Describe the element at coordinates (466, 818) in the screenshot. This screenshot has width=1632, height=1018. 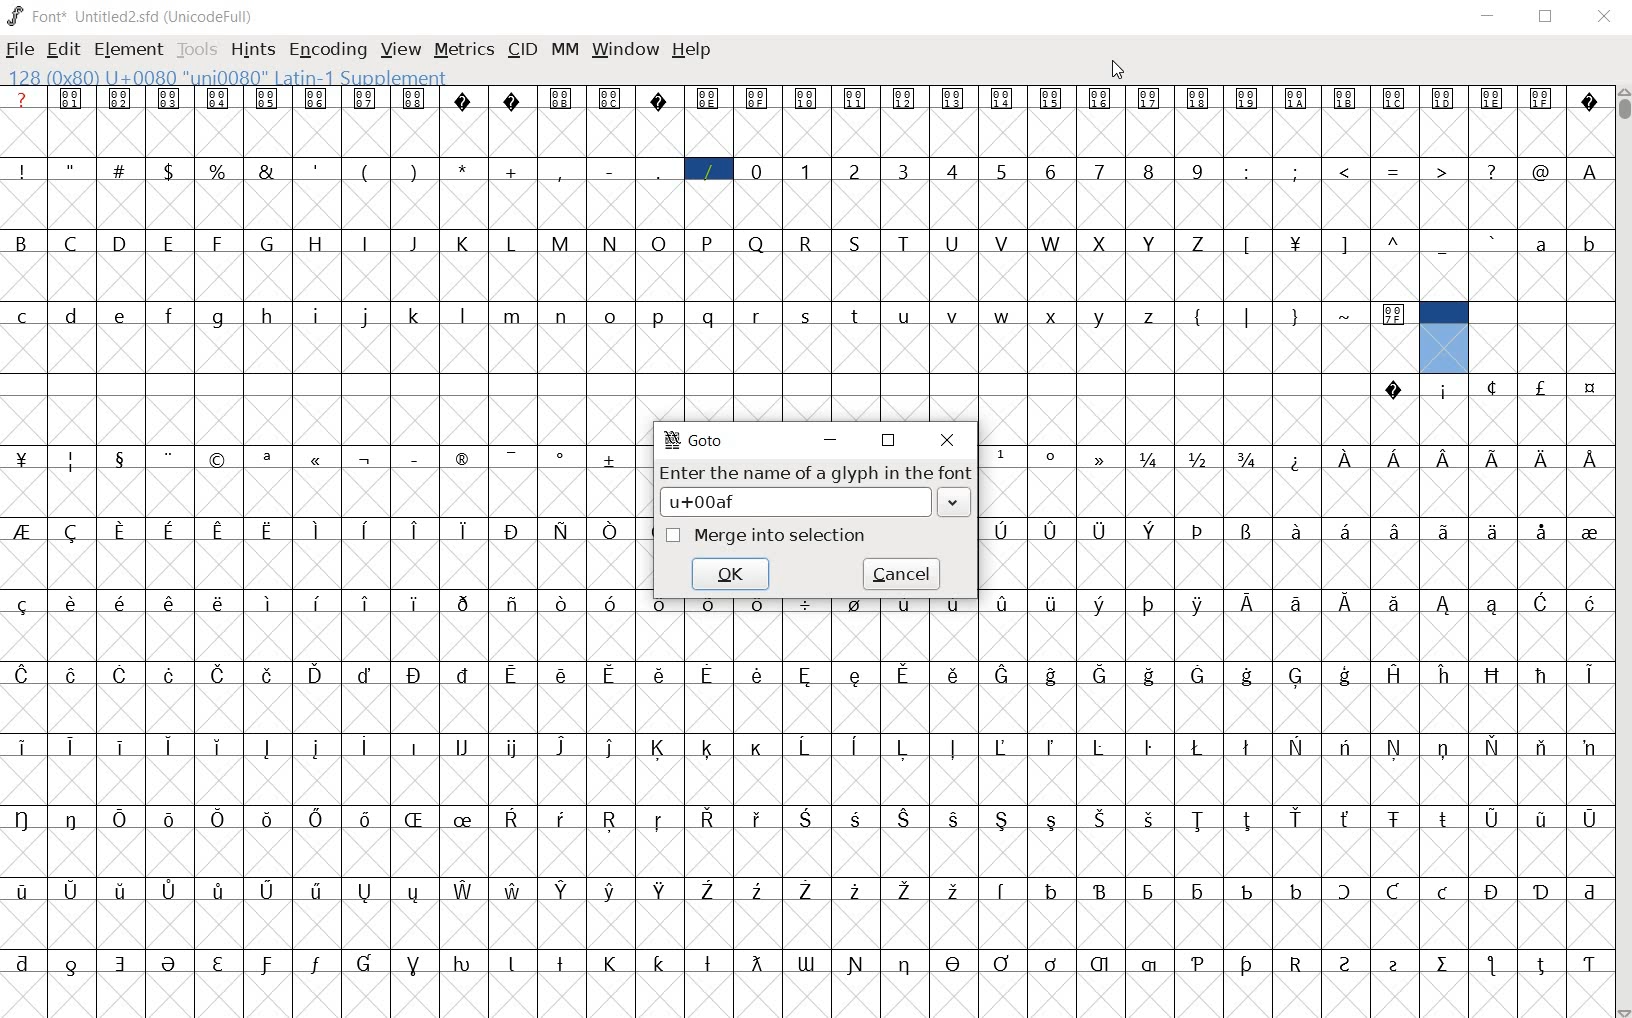
I see `Symbol` at that location.